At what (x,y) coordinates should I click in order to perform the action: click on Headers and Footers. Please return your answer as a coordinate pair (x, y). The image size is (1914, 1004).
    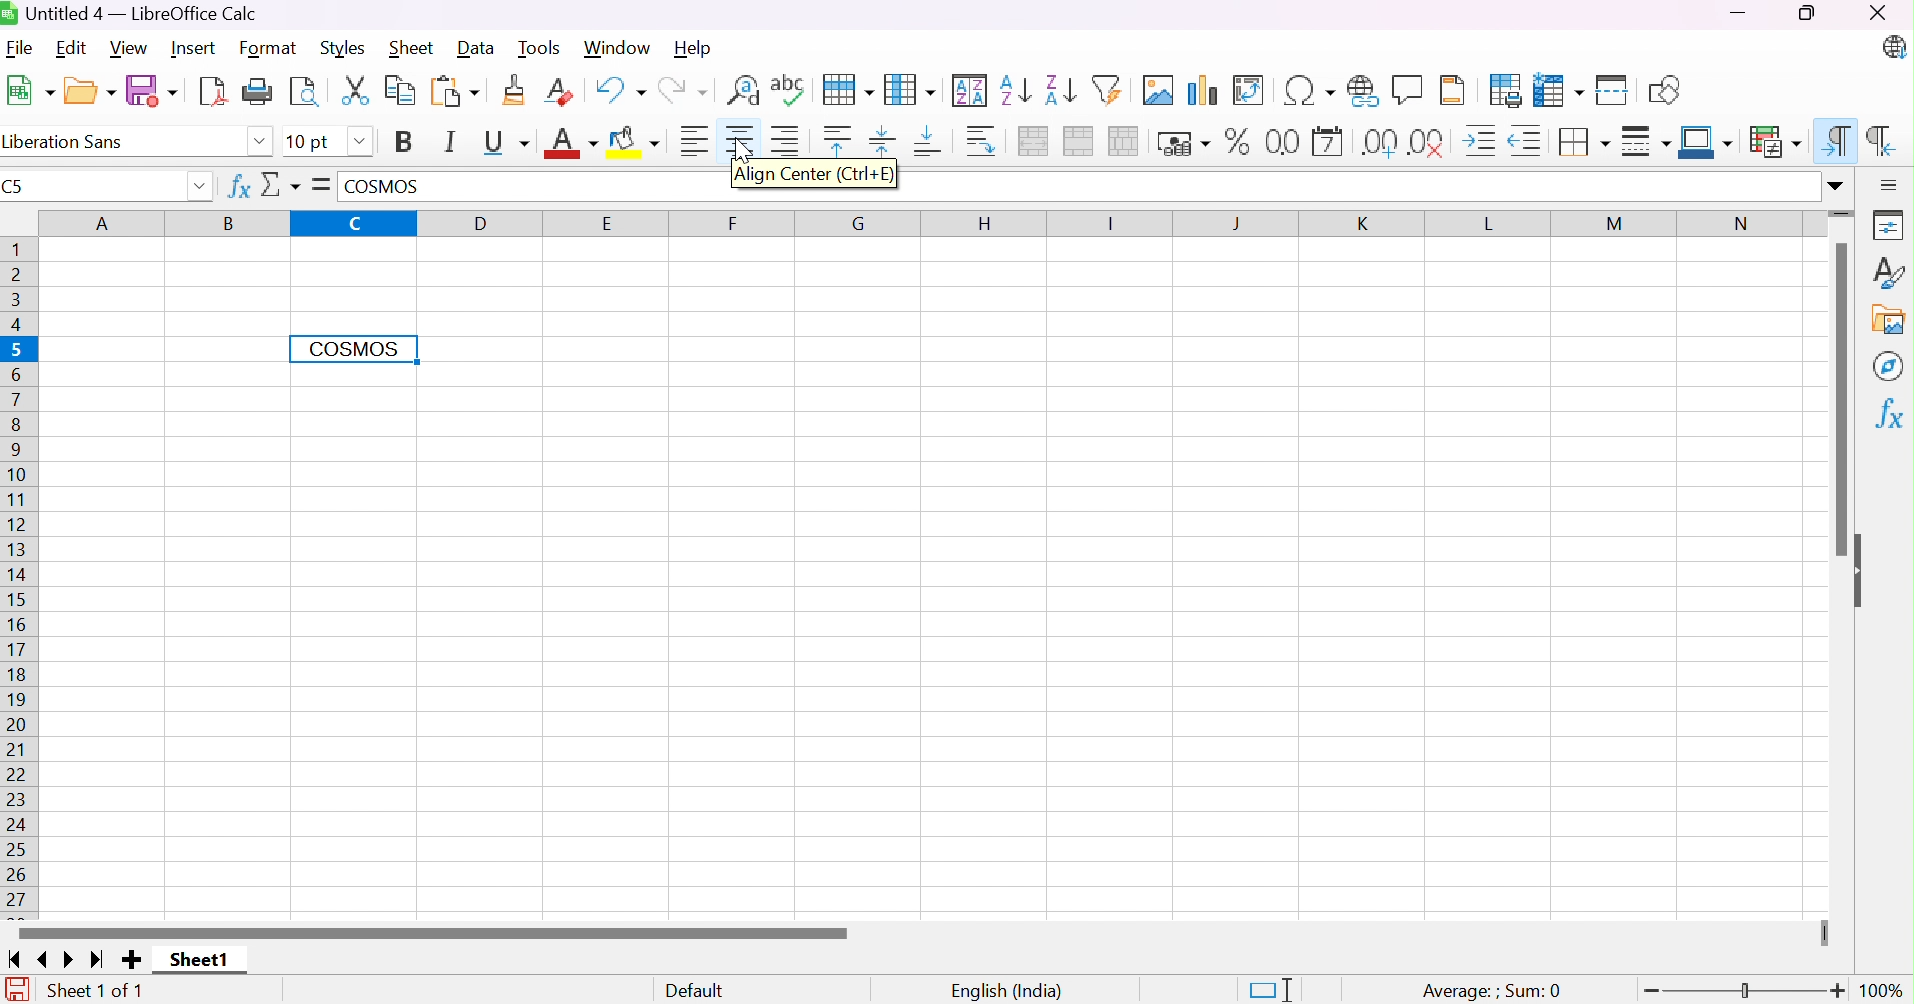
    Looking at the image, I should click on (1451, 93).